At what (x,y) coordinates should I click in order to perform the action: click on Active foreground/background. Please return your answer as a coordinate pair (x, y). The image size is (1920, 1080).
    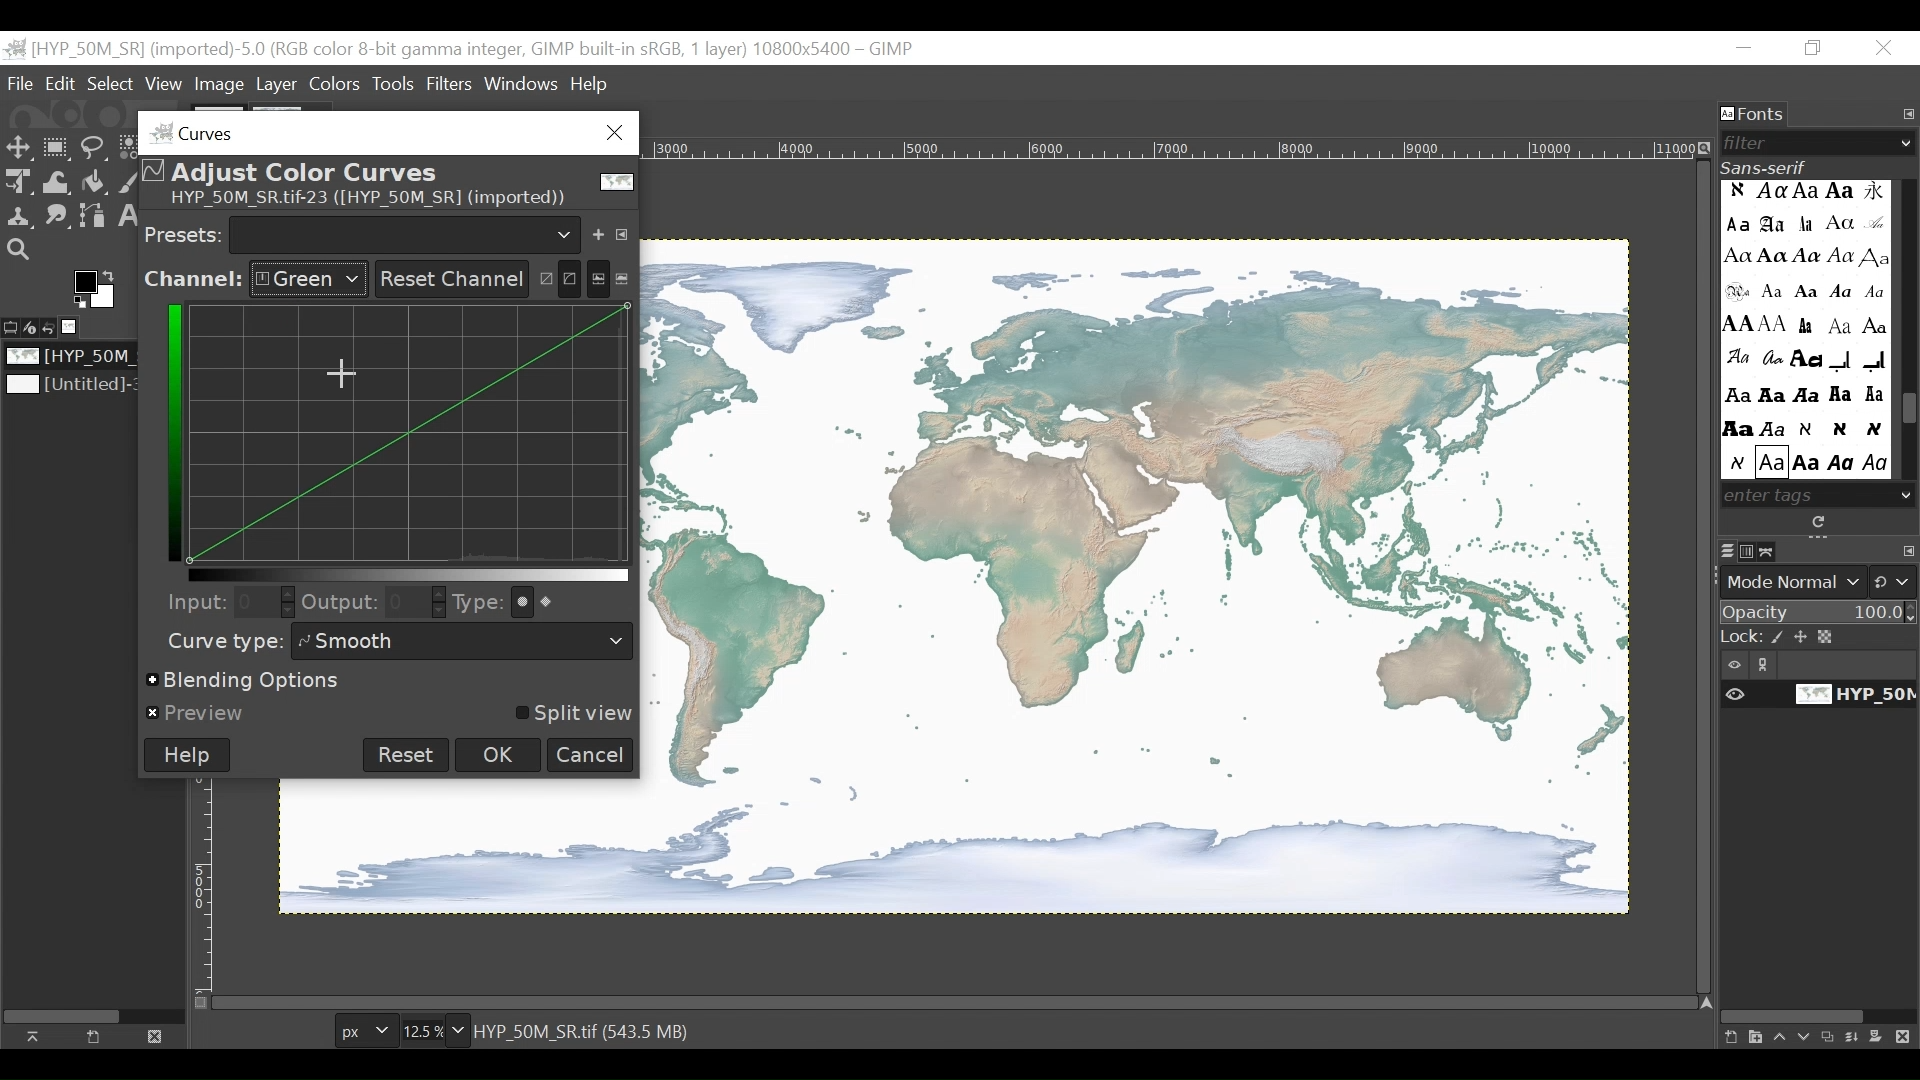
    Looking at the image, I should click on (99, 289).